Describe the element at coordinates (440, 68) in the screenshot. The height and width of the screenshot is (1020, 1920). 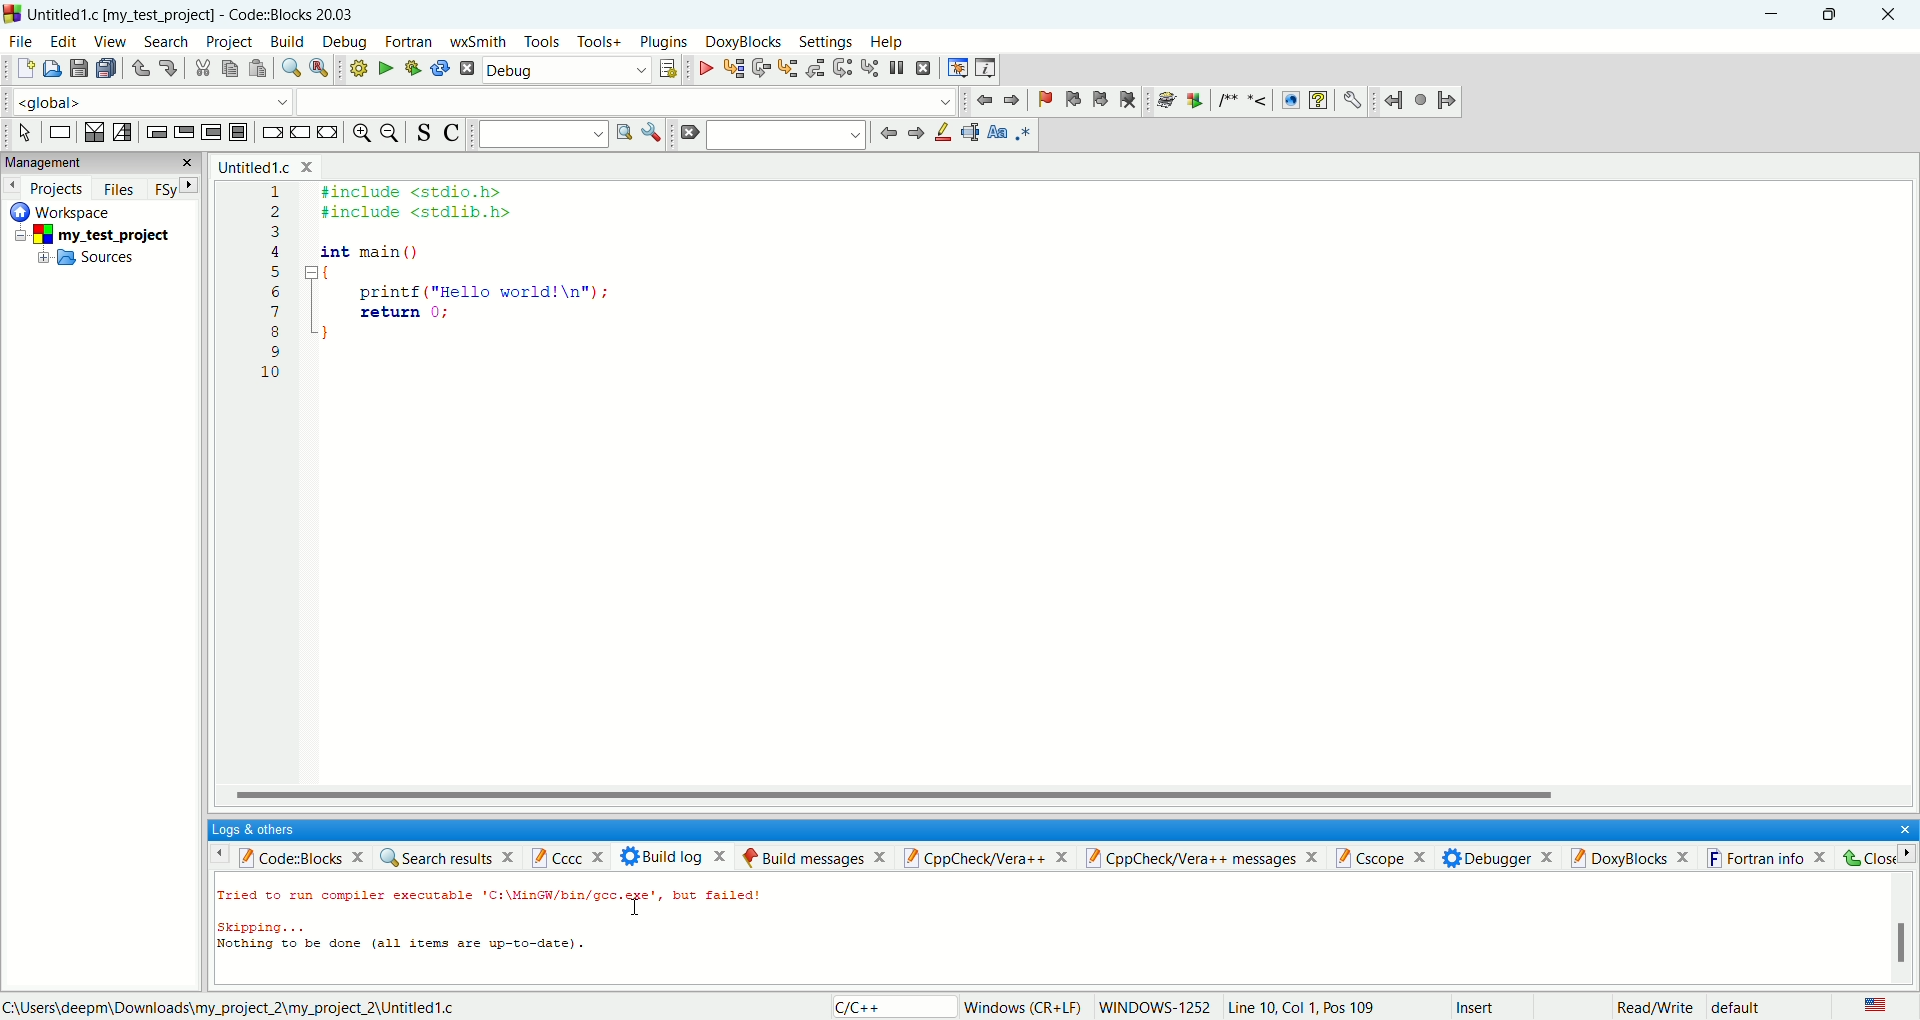
I see `rebuild` at that location.